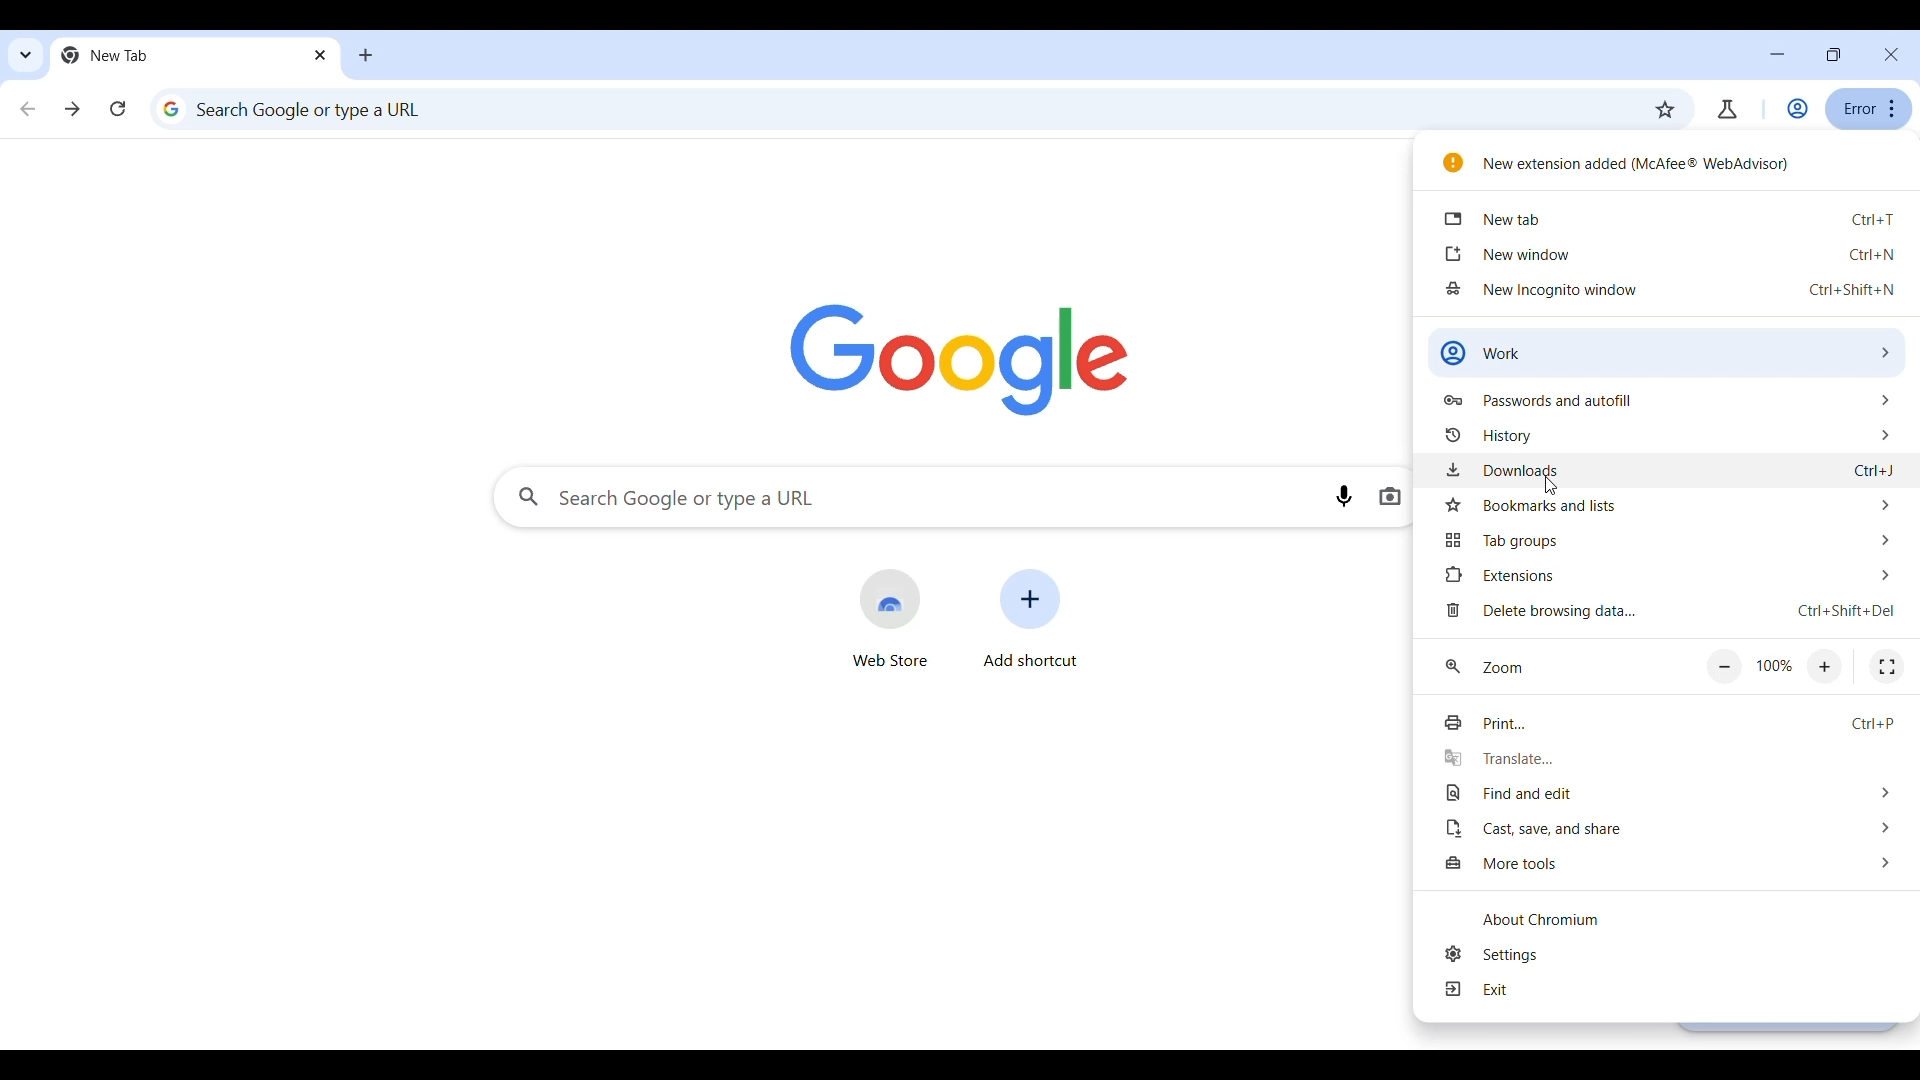 The image size is (1920, 1080). I want to click on Minimize, so click(1777, 54).